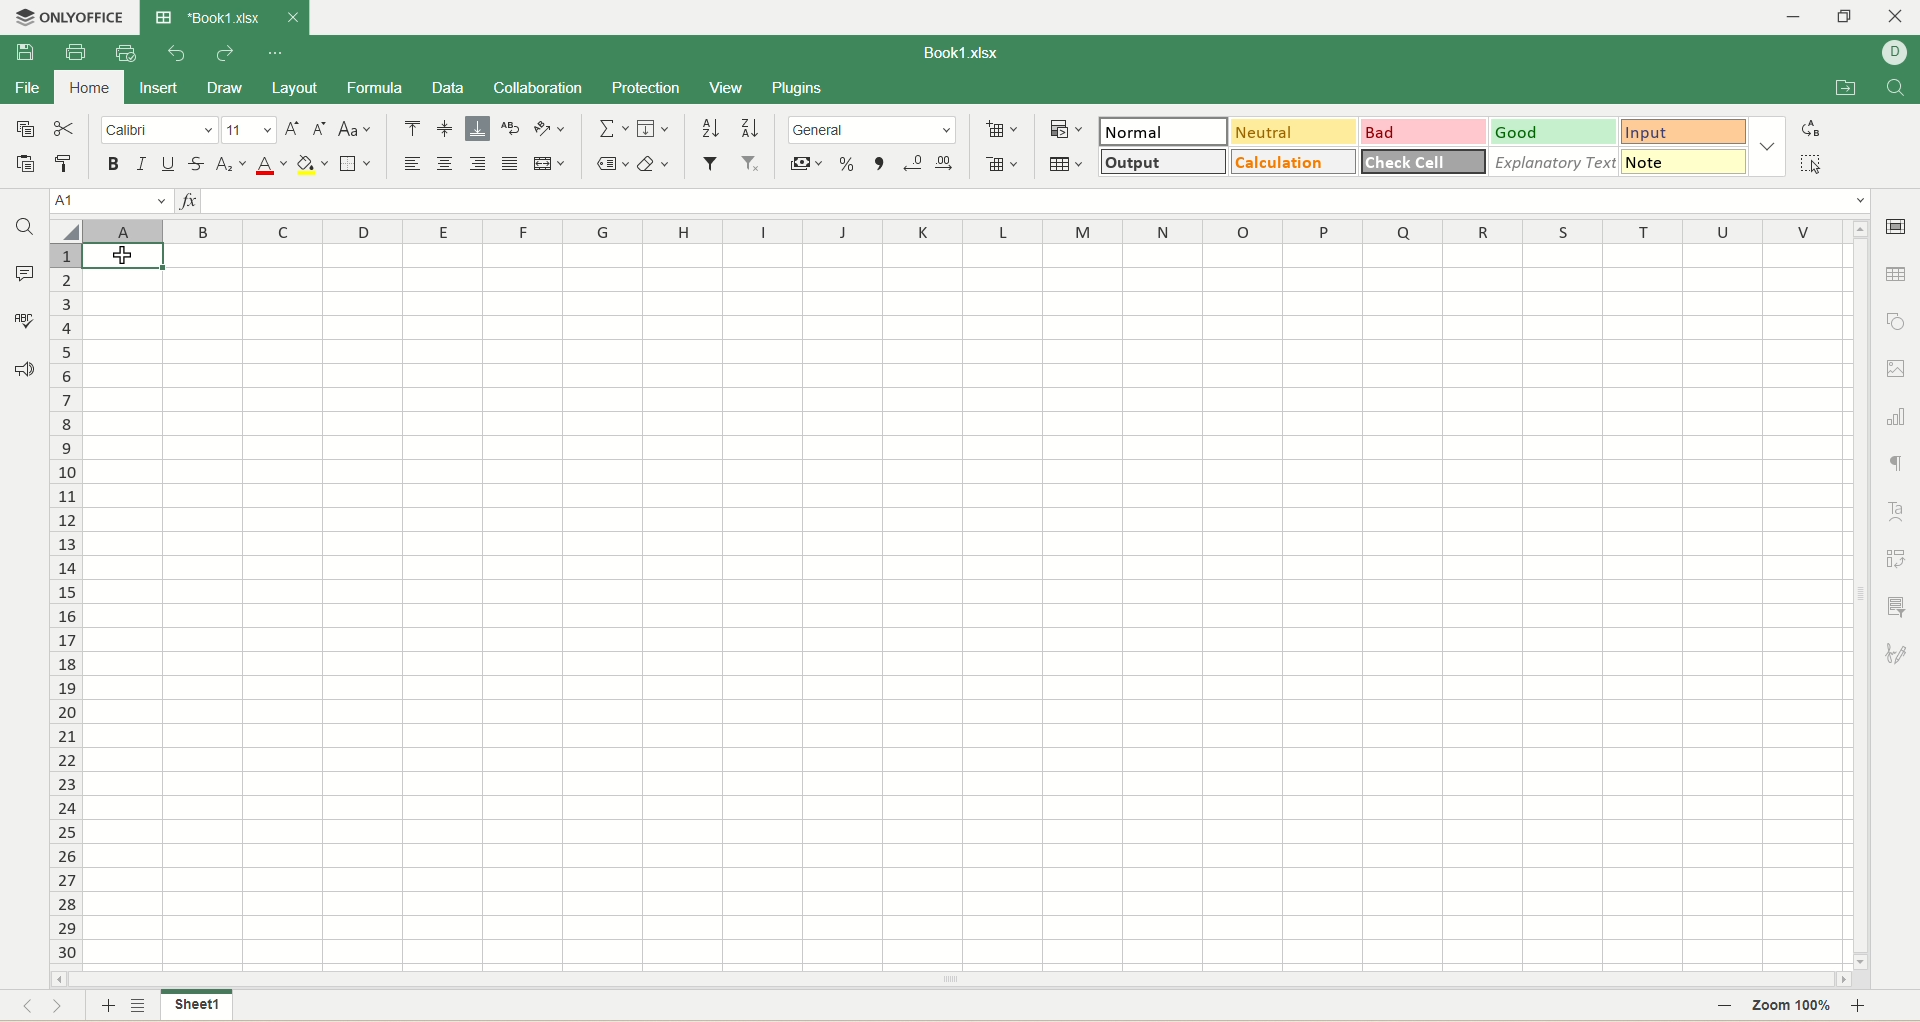 The width and height of the screenshot is (1920, 1022). Describe the element at coordinates (1897, 415) in the screenshot. I see `chart settings` at that location.